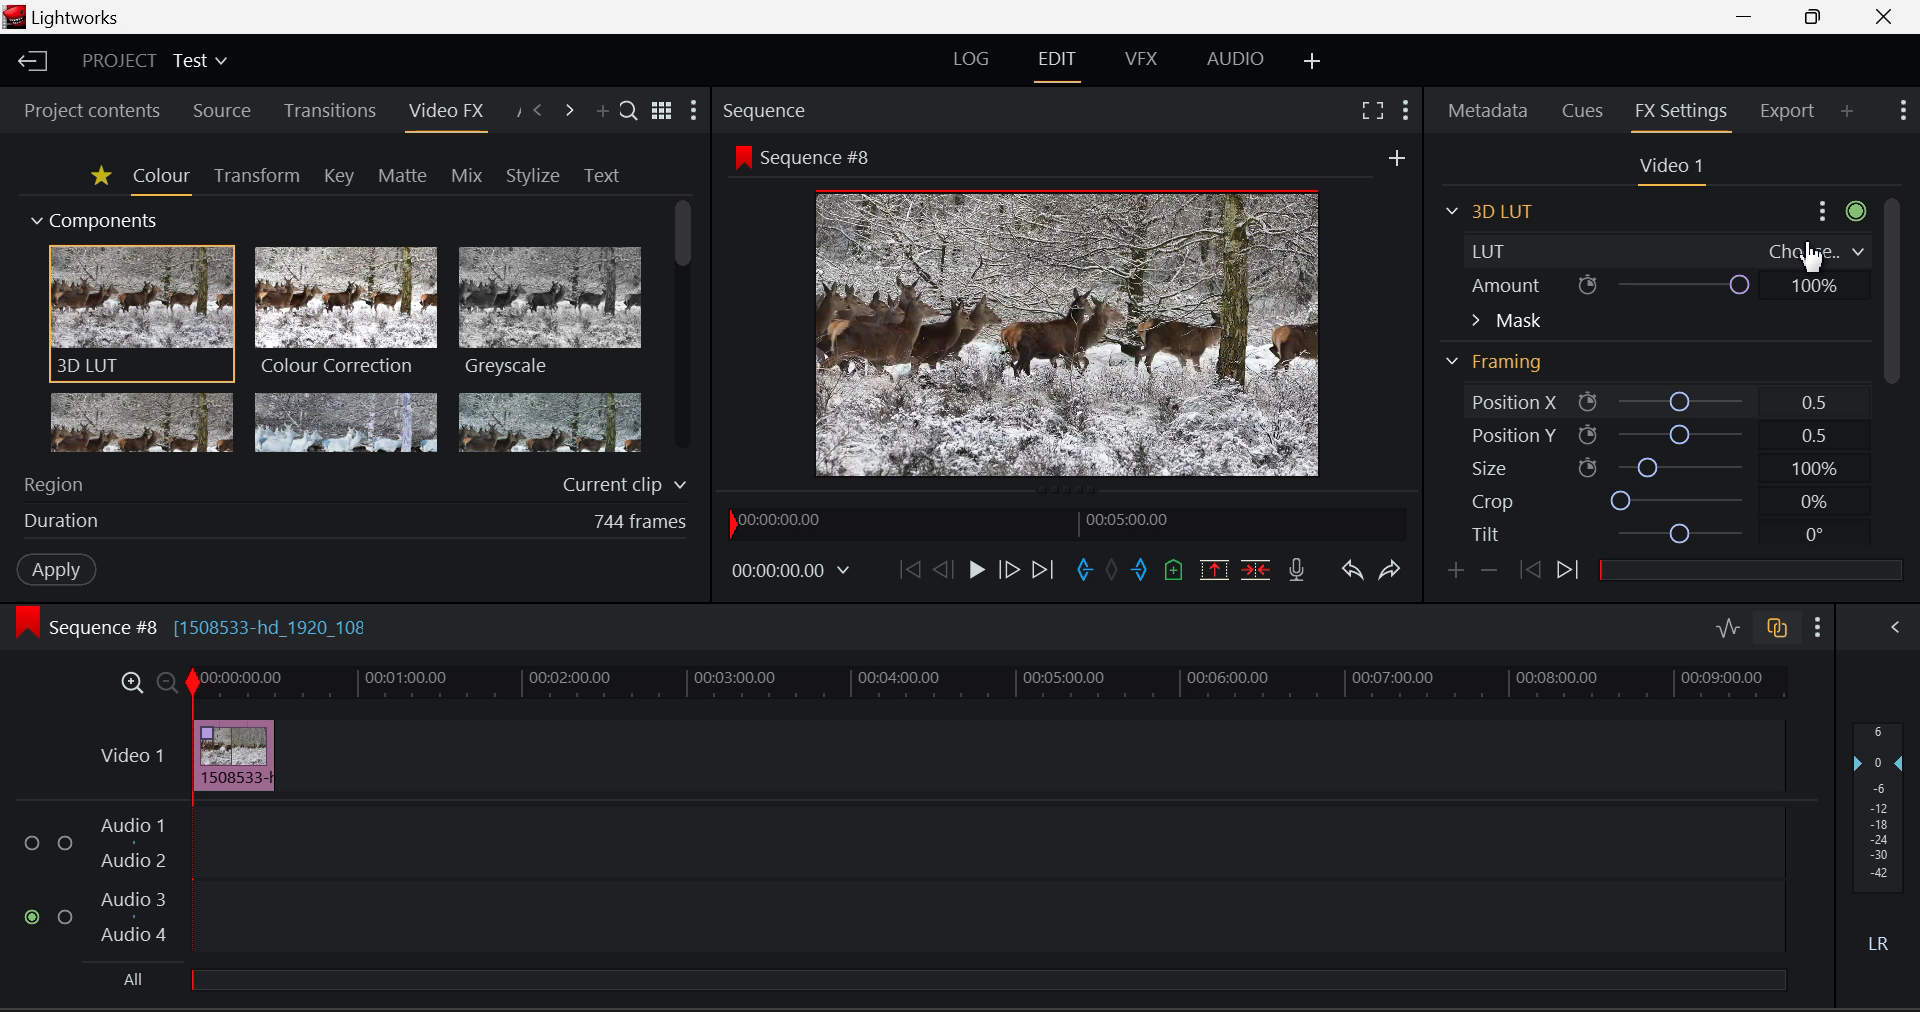  Describe the element at coordinates (1654, 472) in the screenshot. I see `Size` at that location.